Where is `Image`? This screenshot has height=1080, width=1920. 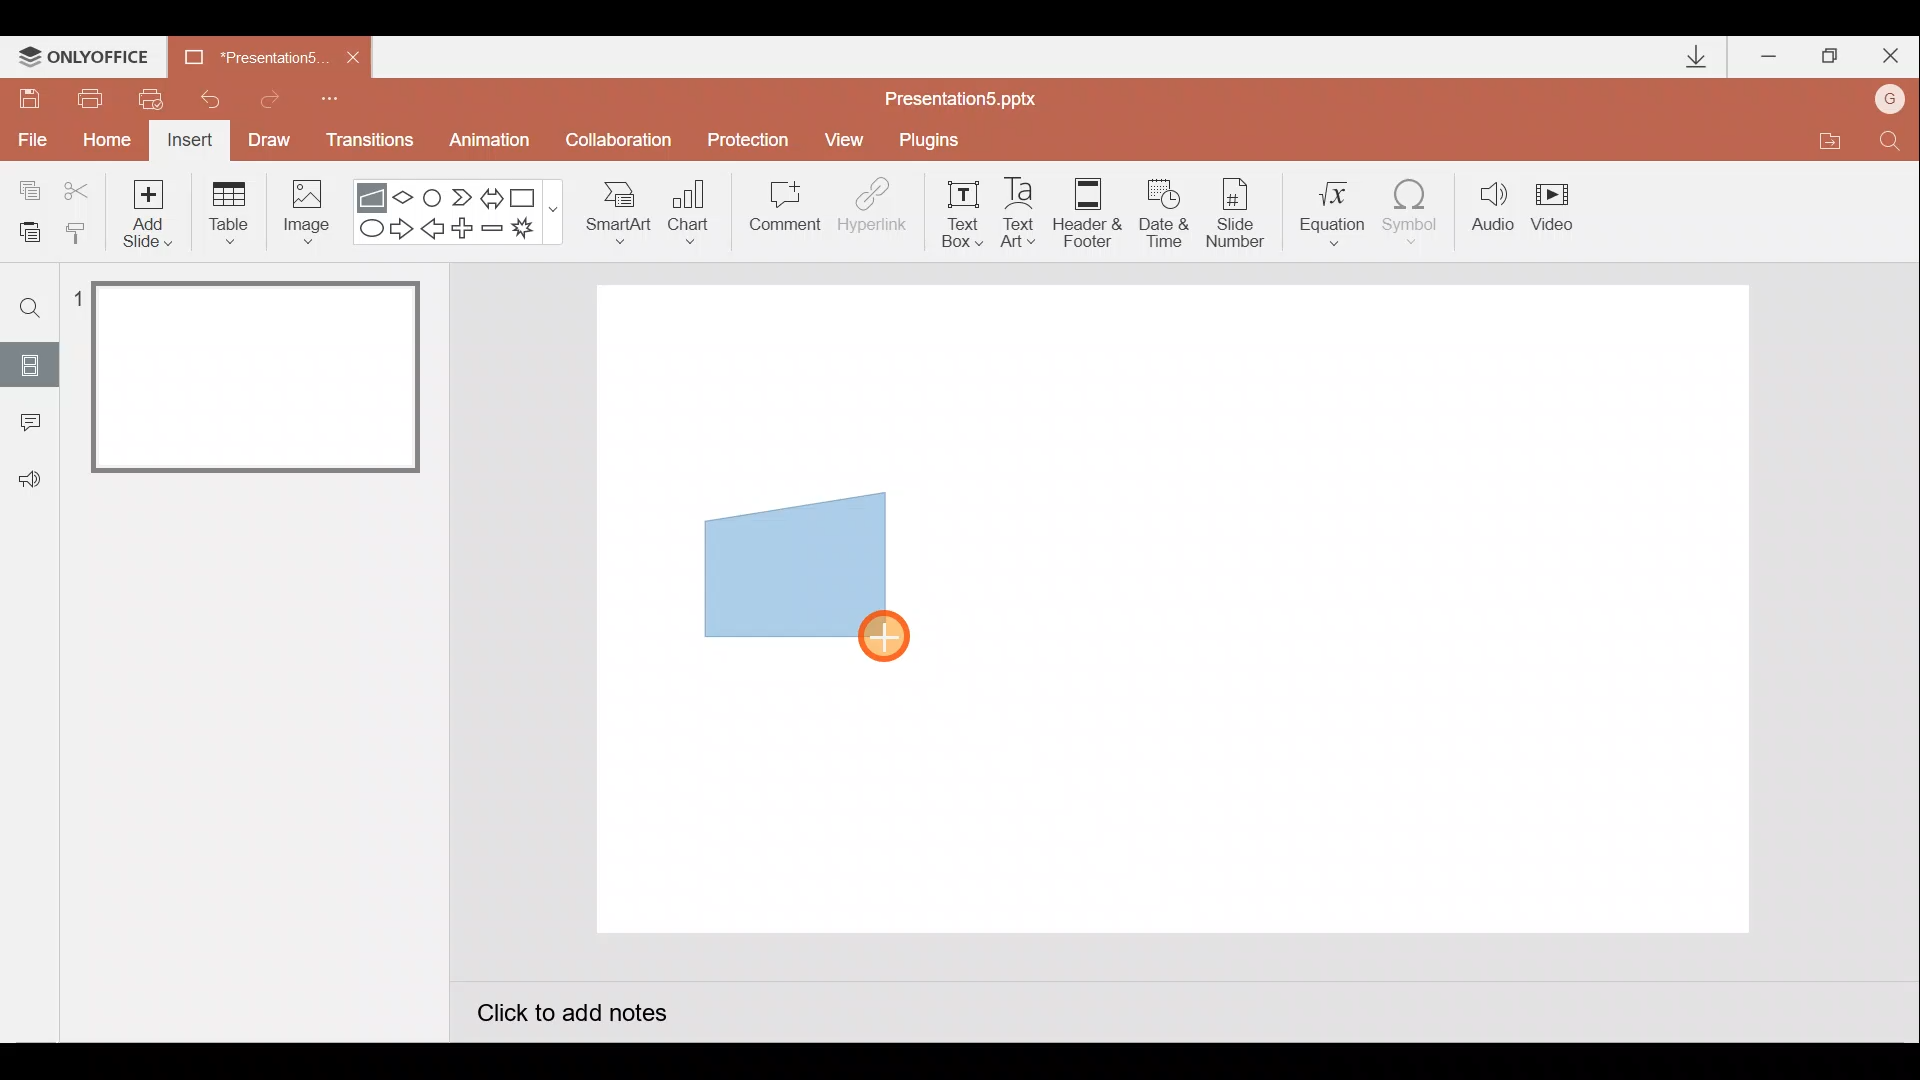
Image is located at coordinates (301, 211).